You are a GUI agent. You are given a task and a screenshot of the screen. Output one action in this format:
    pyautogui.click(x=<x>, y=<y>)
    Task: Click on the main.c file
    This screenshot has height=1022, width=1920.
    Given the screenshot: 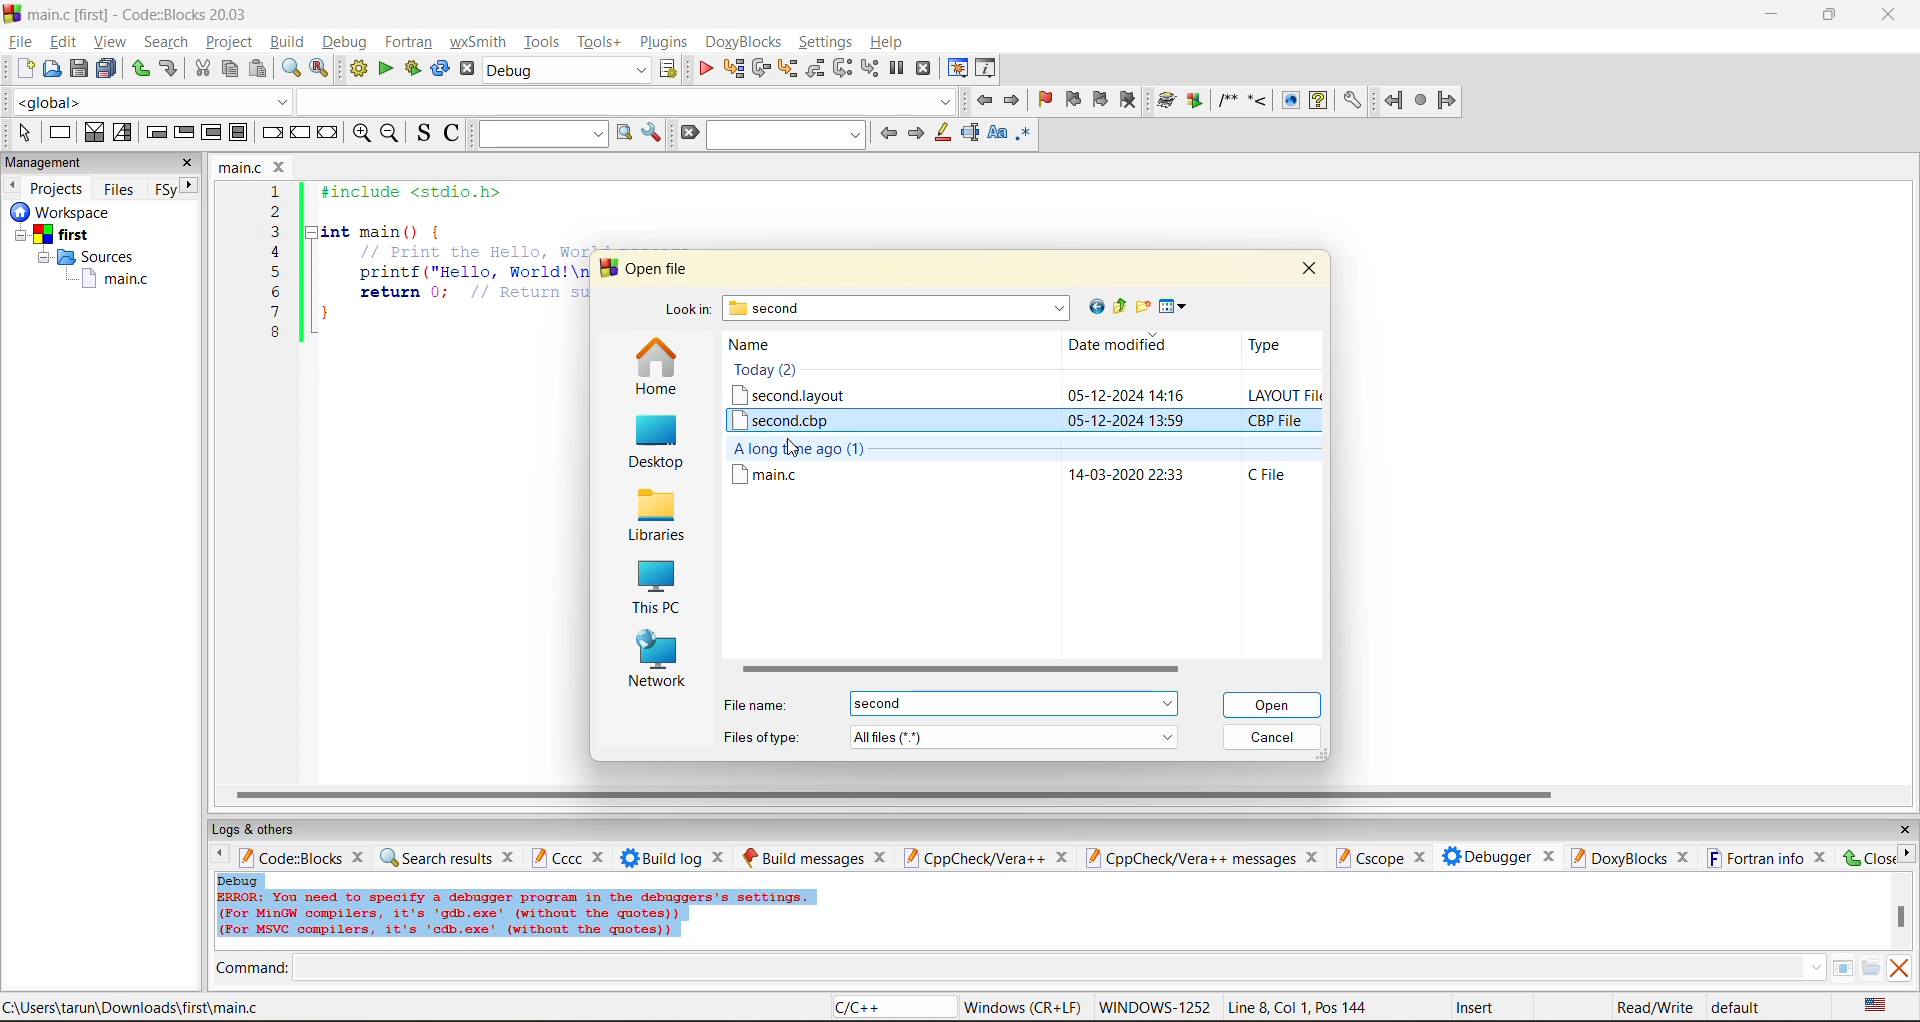 What is the action you would take?
    pyautogui.click(x=116, y=280)
    